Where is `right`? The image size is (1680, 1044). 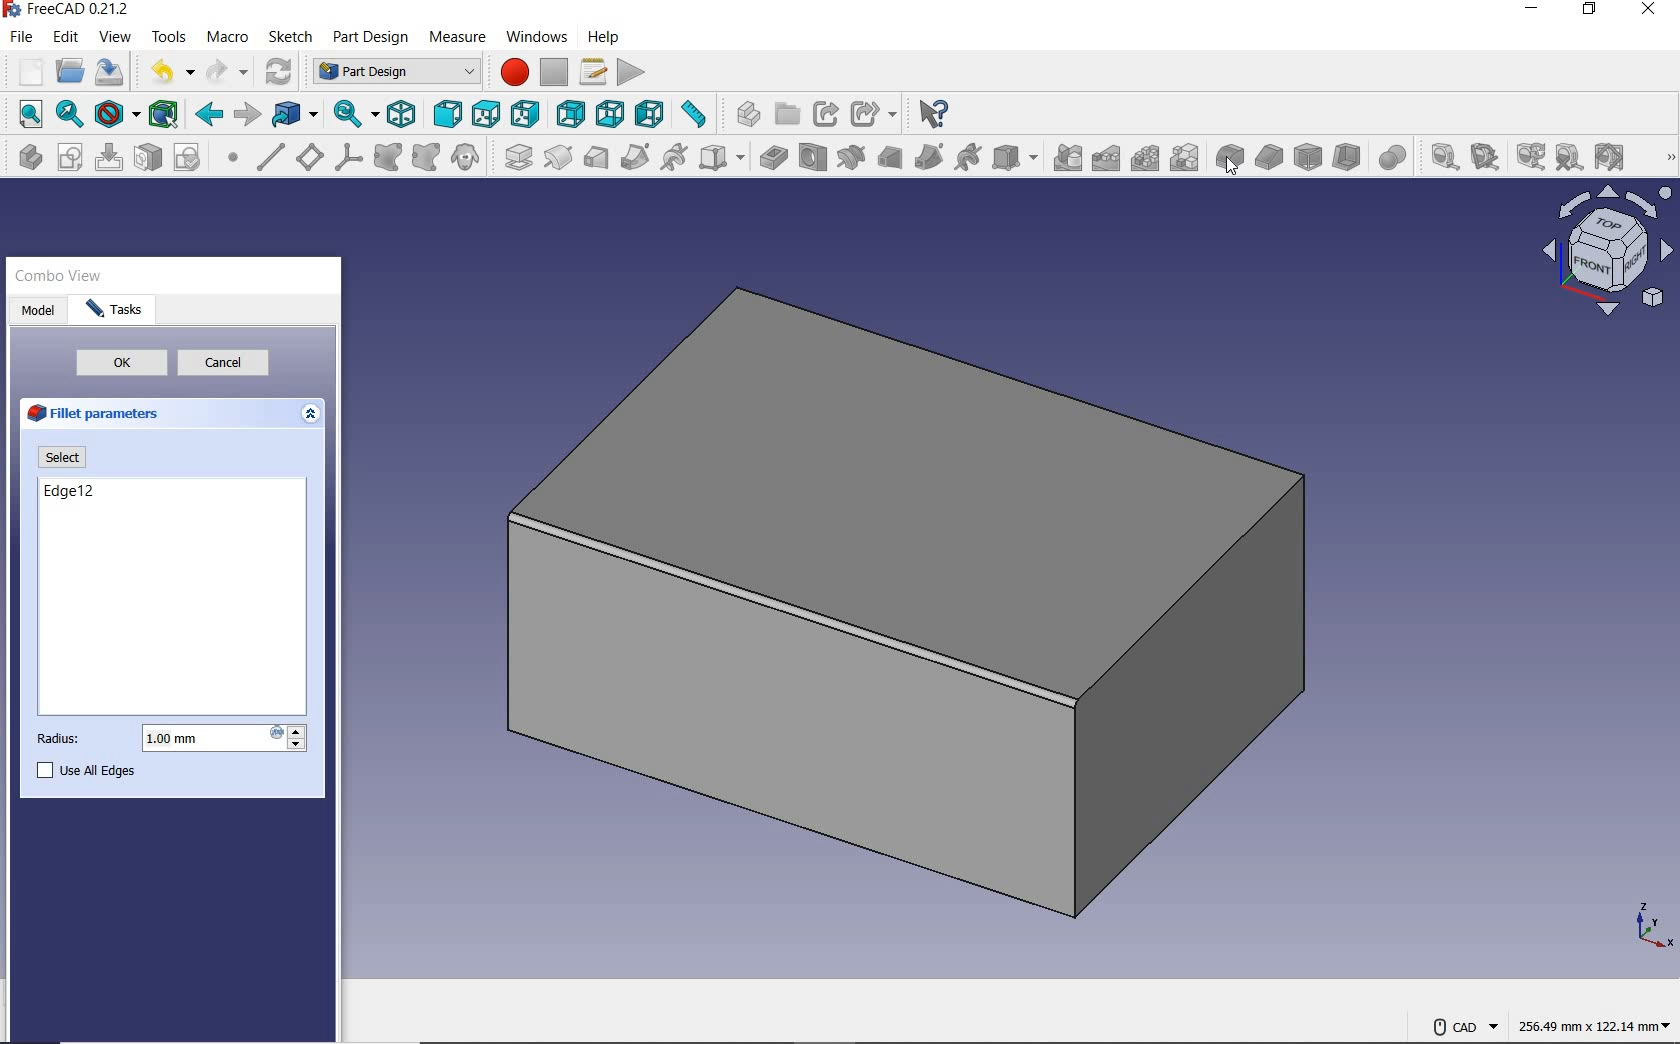 right is located at coordinates (527, 113).